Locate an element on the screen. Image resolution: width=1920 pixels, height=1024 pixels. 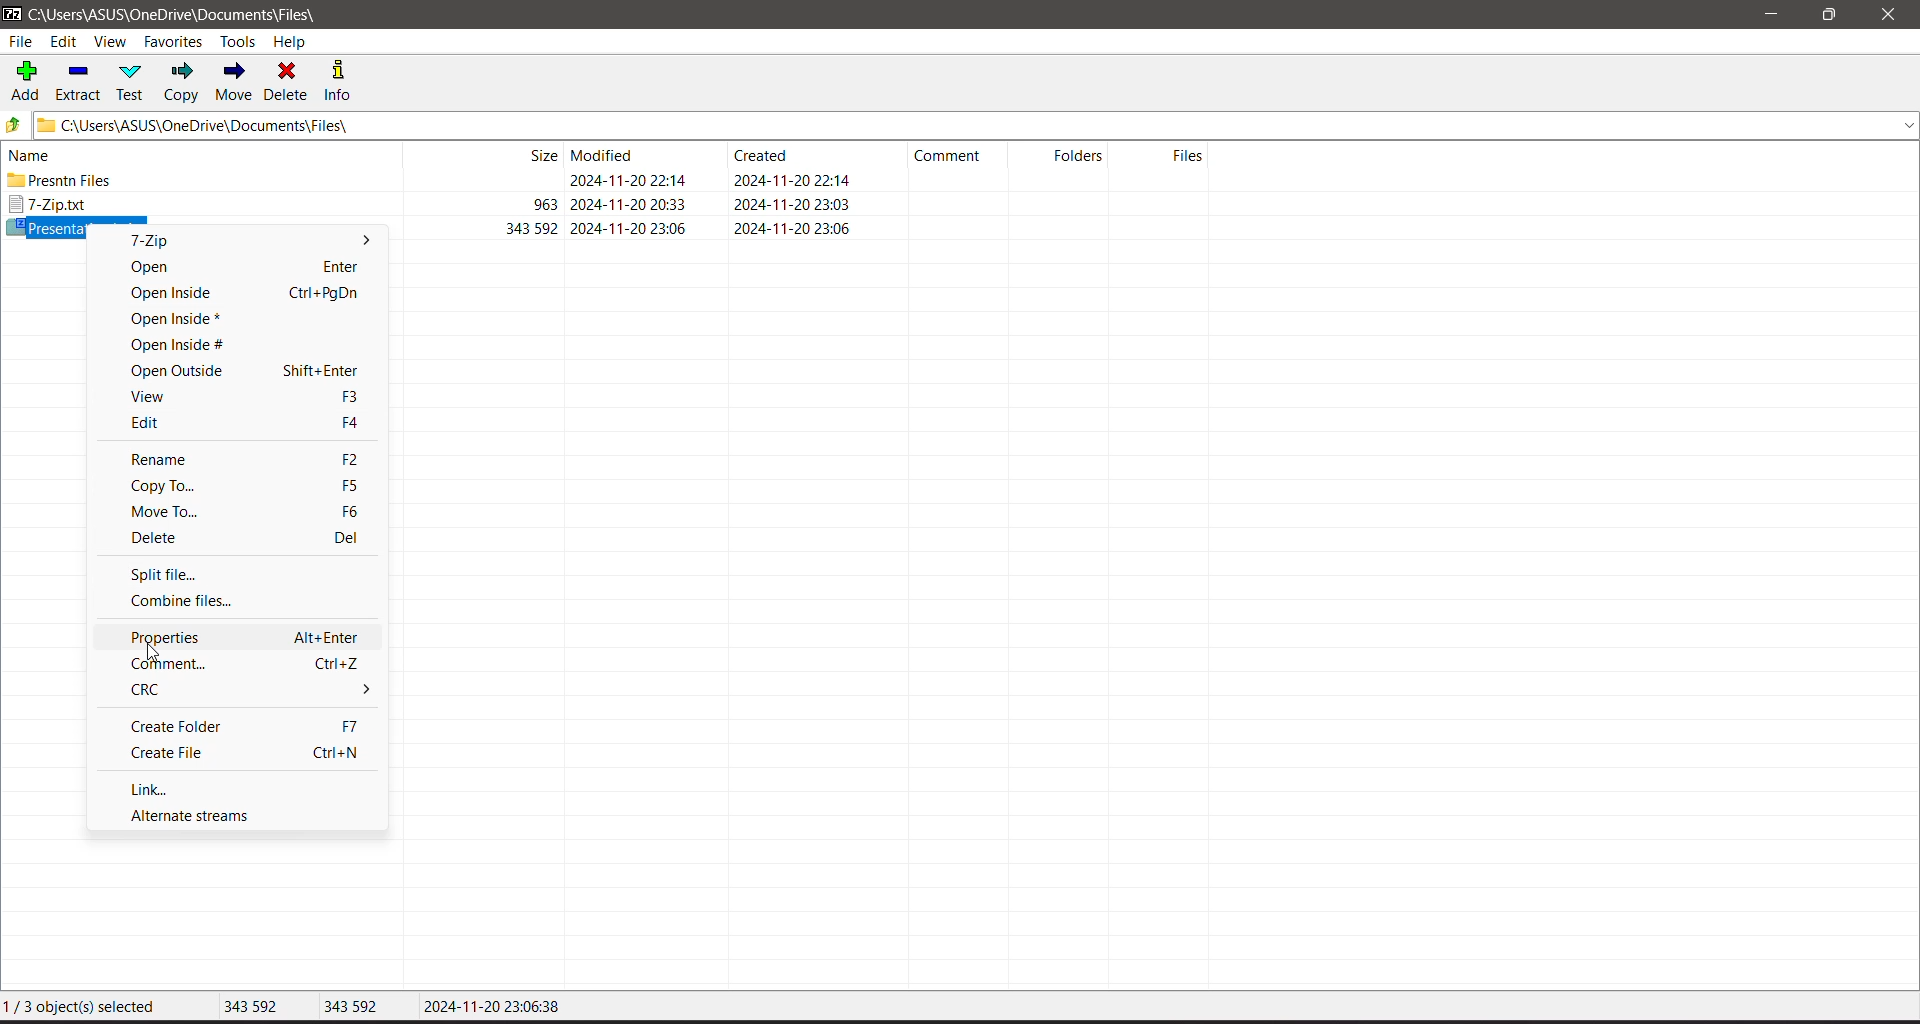
More options is located at coordinates (367, 244).